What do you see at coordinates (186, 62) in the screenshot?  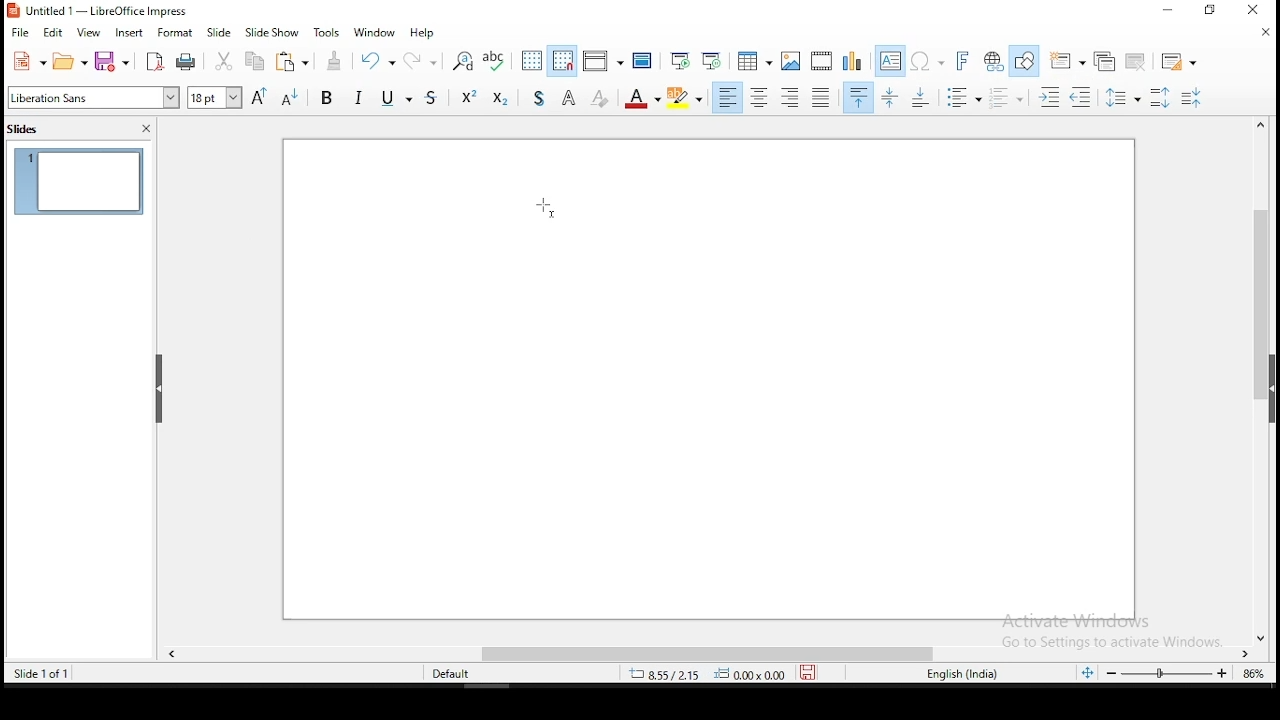 I see `print` at bounding box center [186, 62].